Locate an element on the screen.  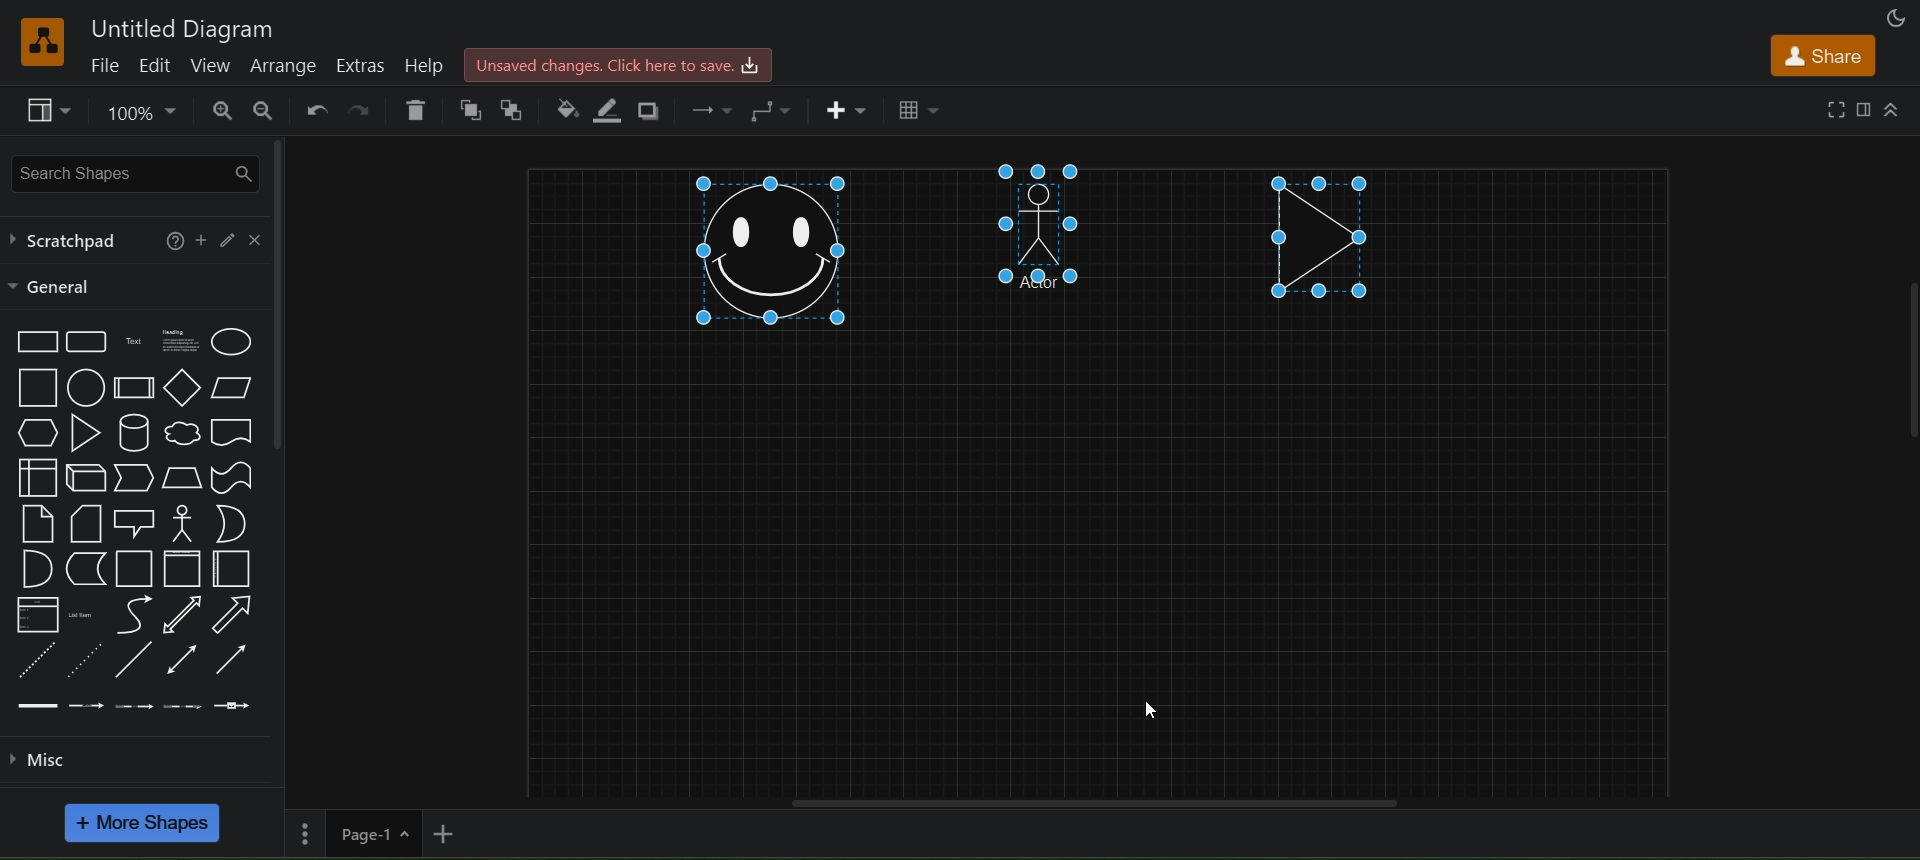
list is located at coordinates (34, 615).